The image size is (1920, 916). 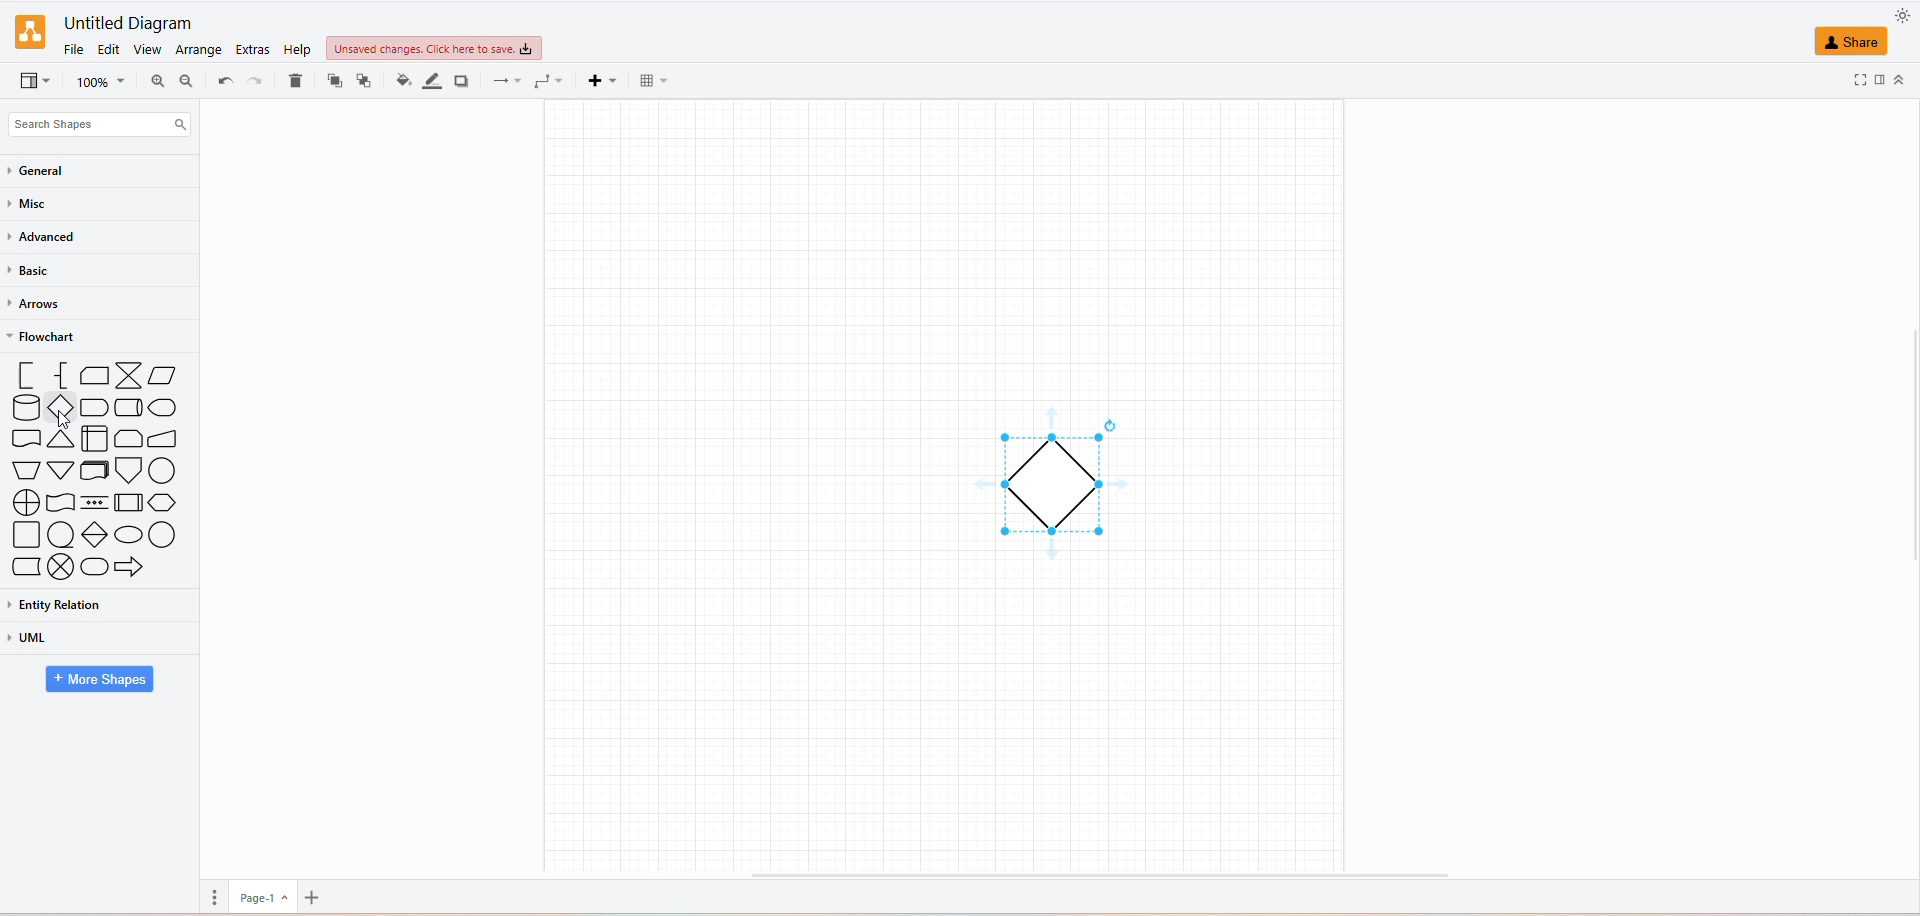 I want to click on decision, so click(x=1063, y=483).